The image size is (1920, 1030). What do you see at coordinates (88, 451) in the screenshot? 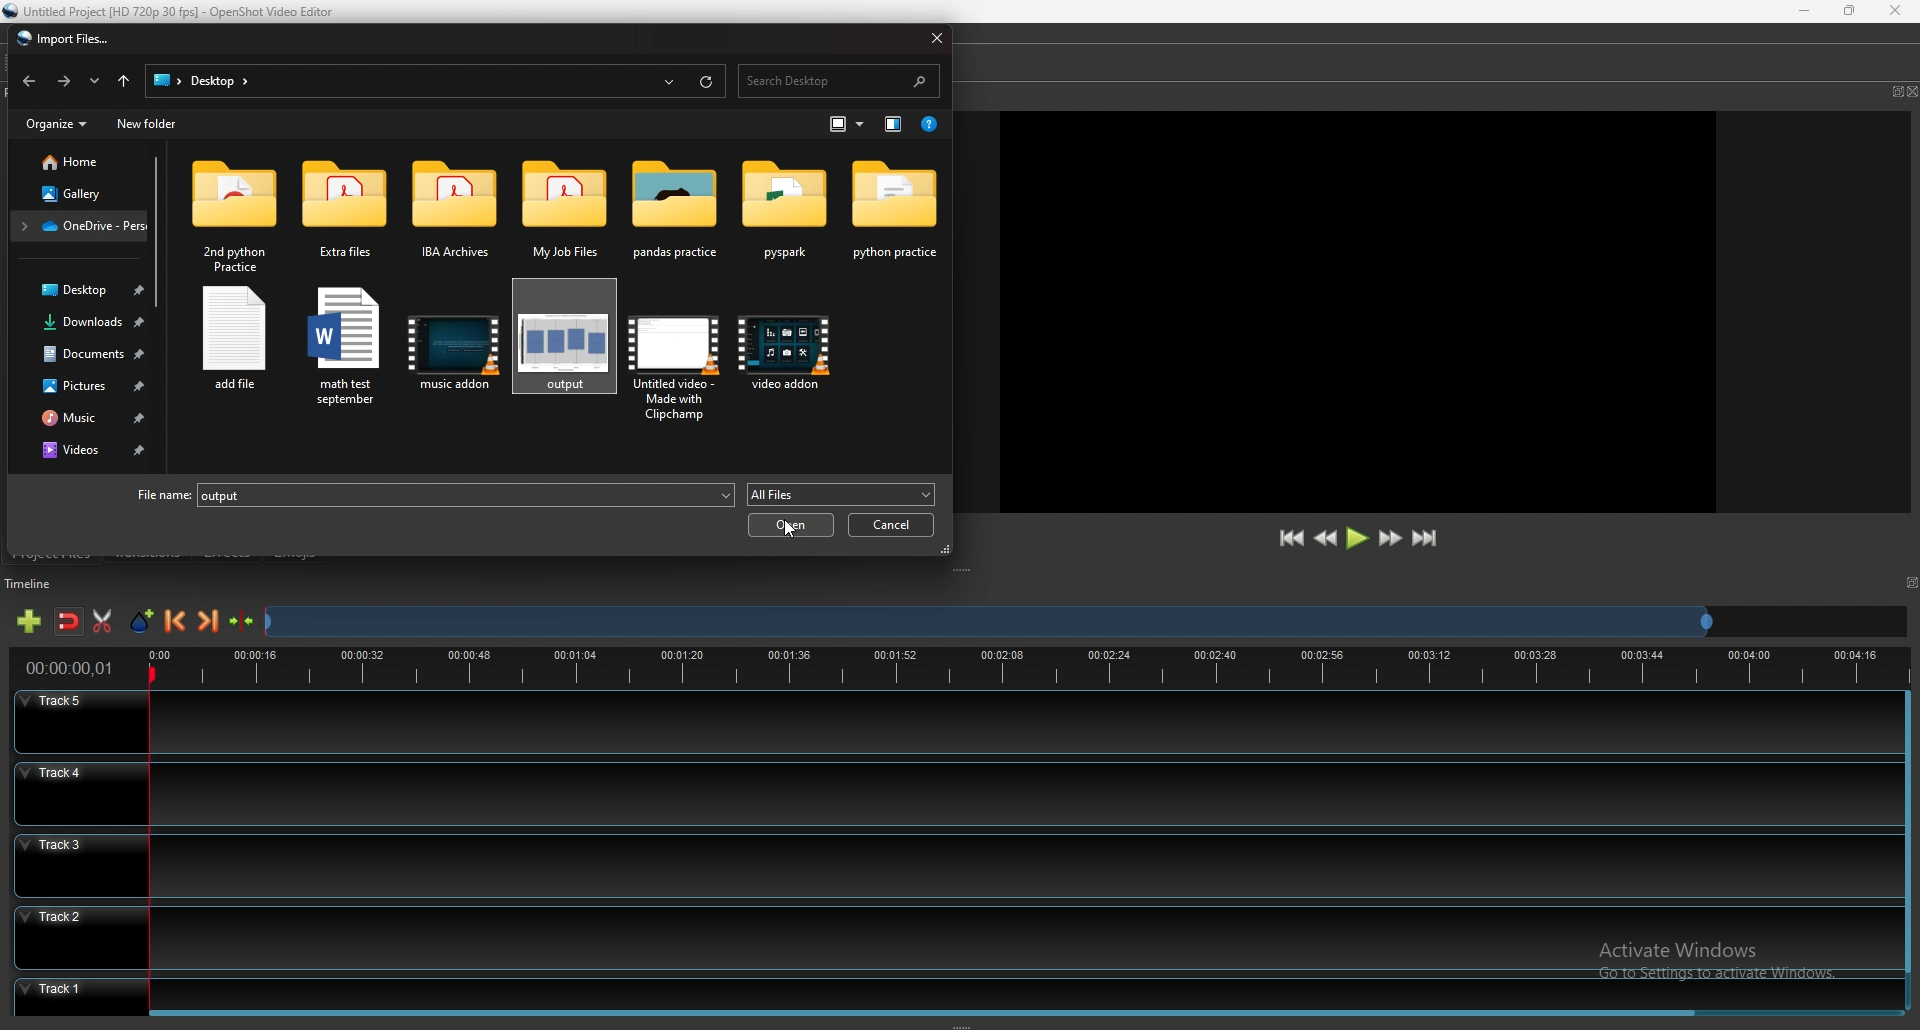
I see `videos` at bounding box center [88, 451].